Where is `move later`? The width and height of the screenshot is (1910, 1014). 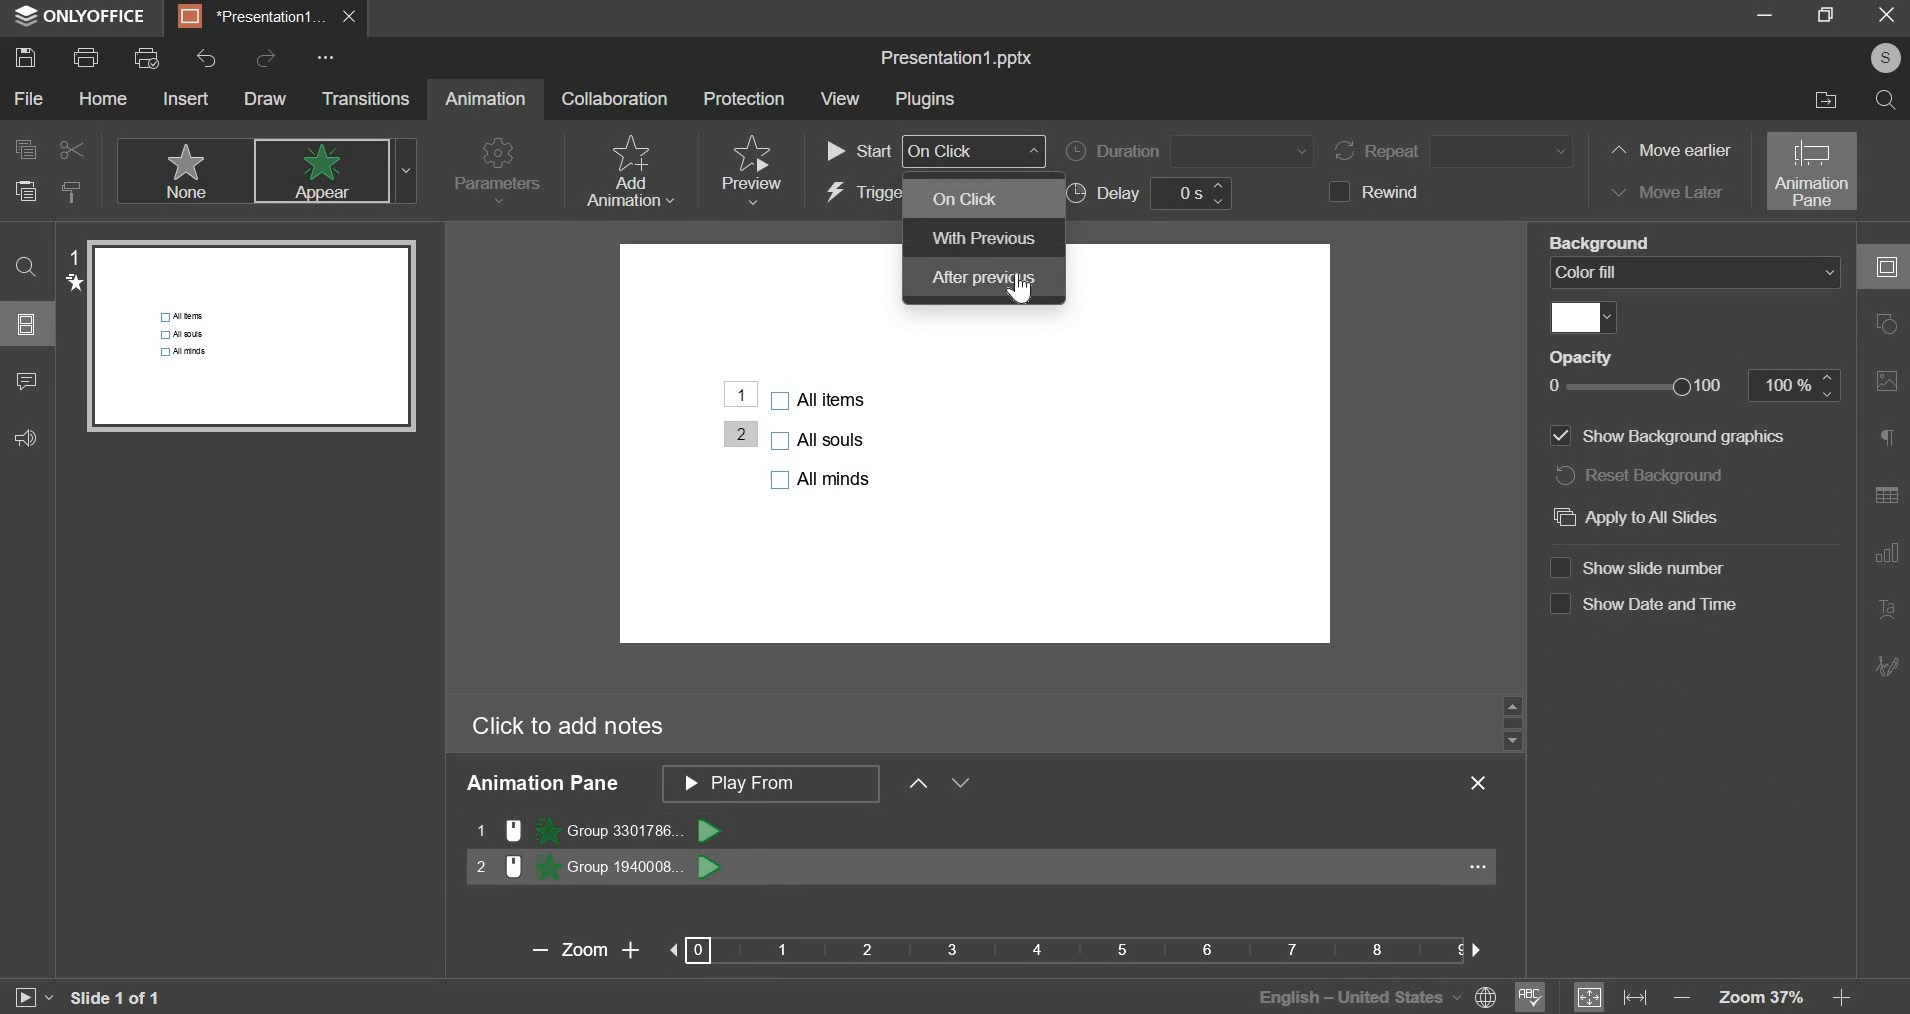
move later is located at coordinates (1663, 190).